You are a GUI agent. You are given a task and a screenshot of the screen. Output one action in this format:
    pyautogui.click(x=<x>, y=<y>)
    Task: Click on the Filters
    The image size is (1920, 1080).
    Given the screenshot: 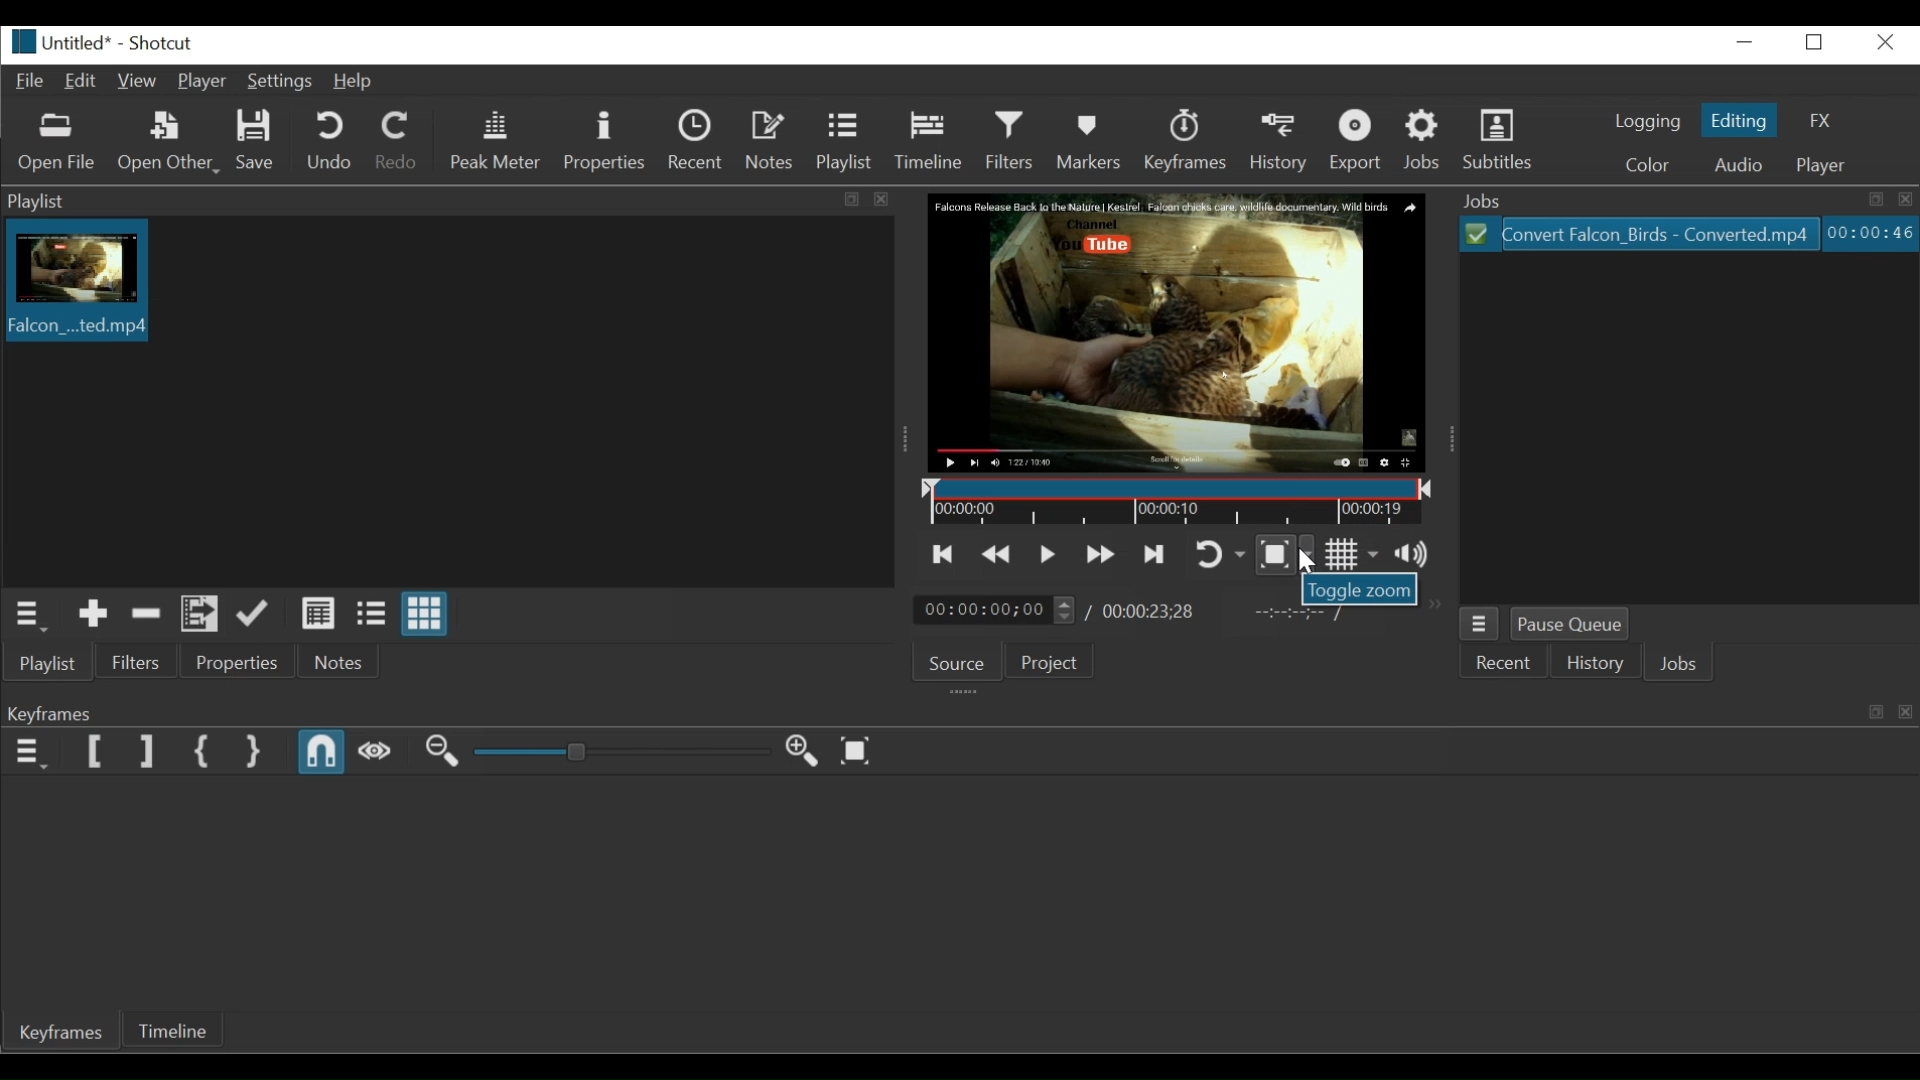 What is the action you would take?
    pyautogui.click(x=1013, y=140)
    